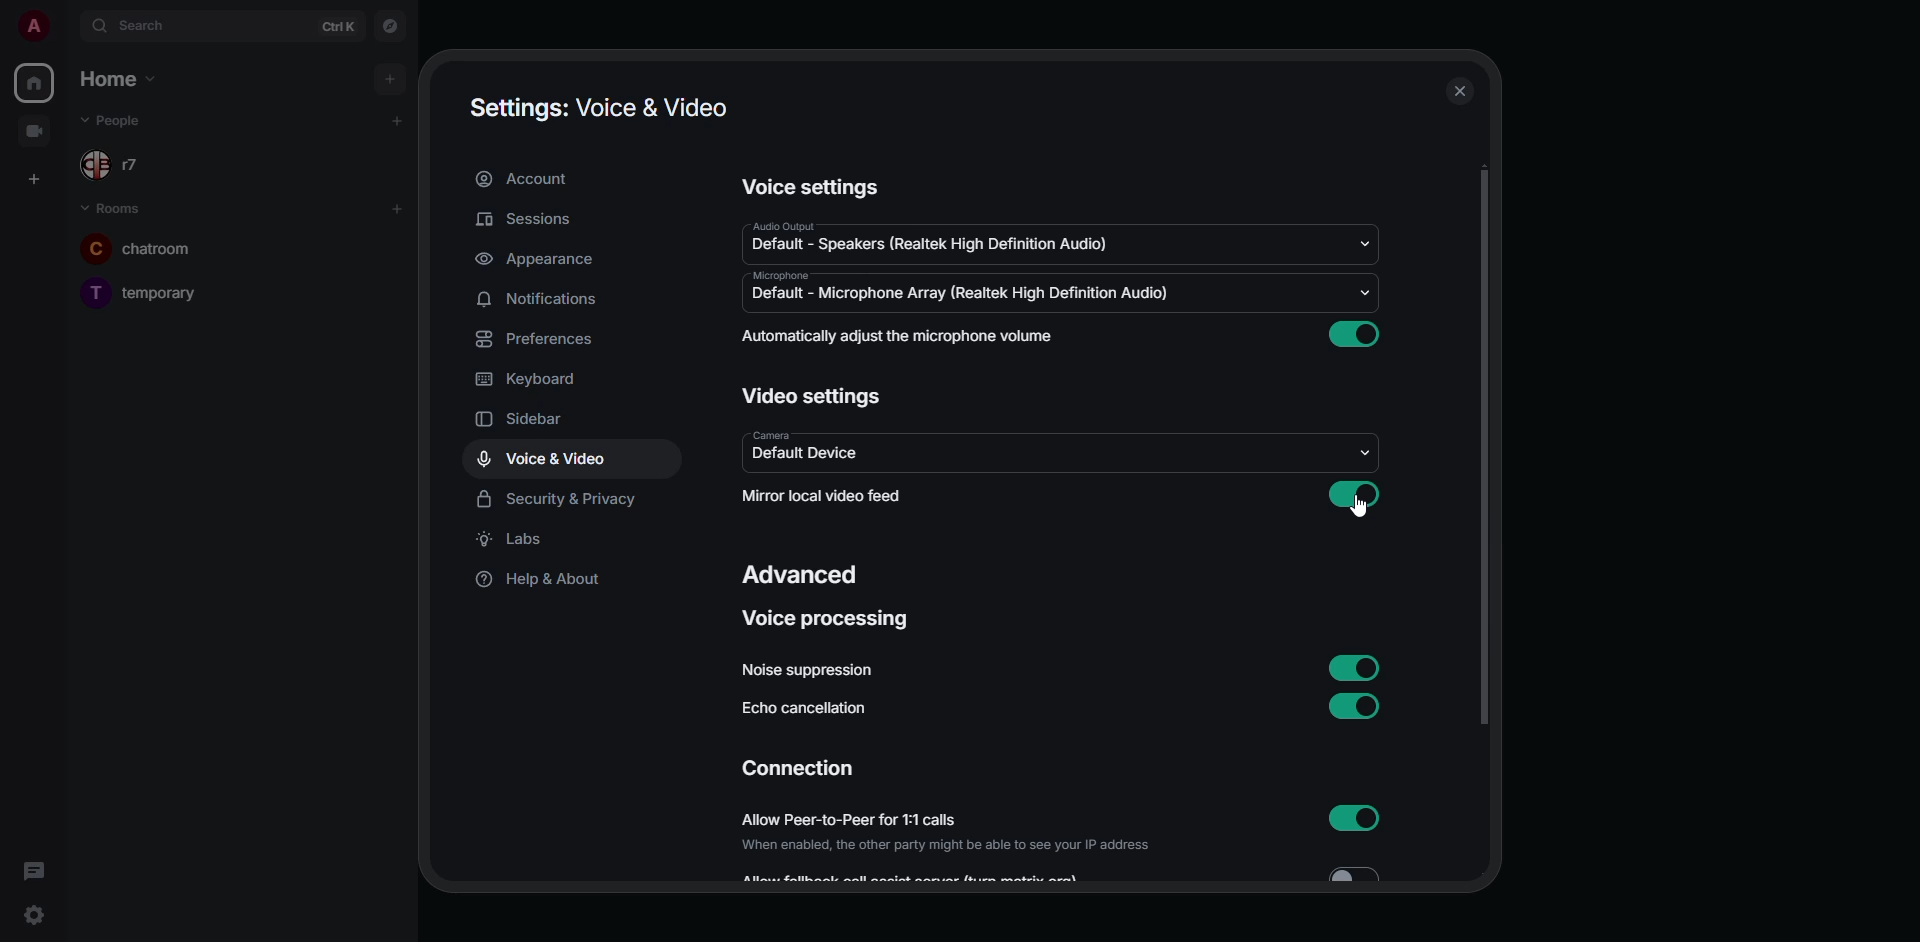 This screenshot has height=942, width=1920. What do you see at coordinates (36, 130) in the screenshot?
I see `video room` at bounding box center [36, 130].